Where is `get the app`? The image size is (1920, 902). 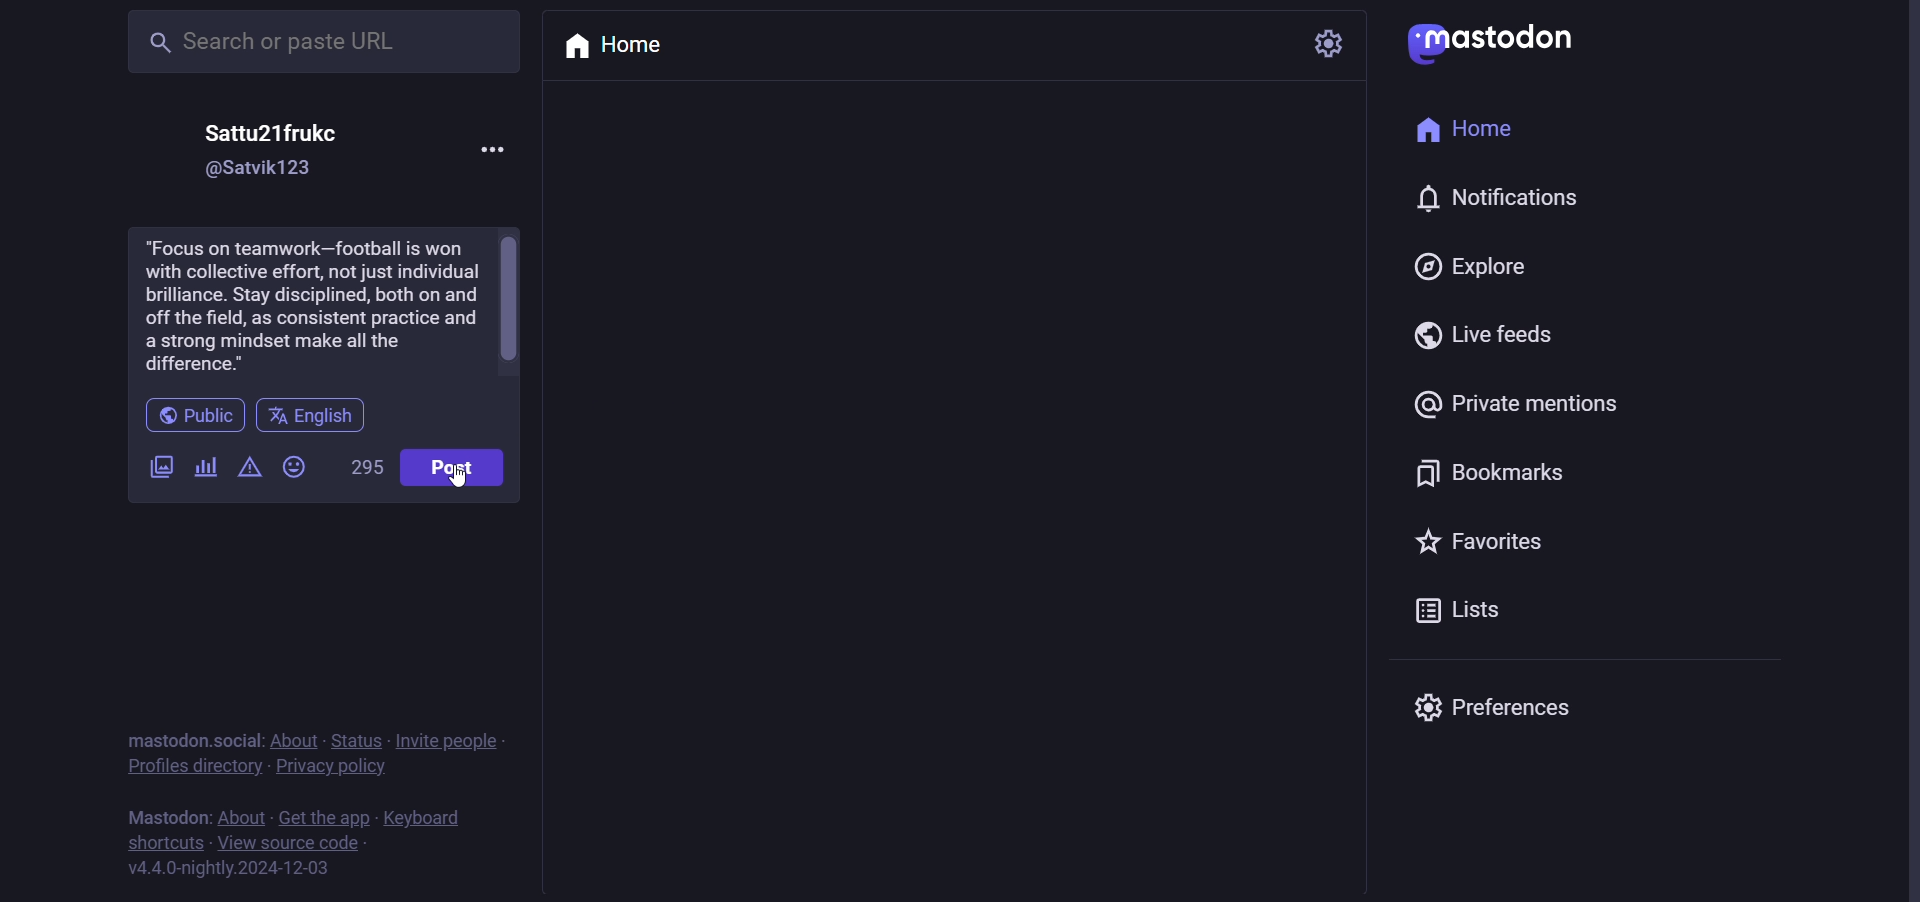
get the app is located at coordinates (320, 814).